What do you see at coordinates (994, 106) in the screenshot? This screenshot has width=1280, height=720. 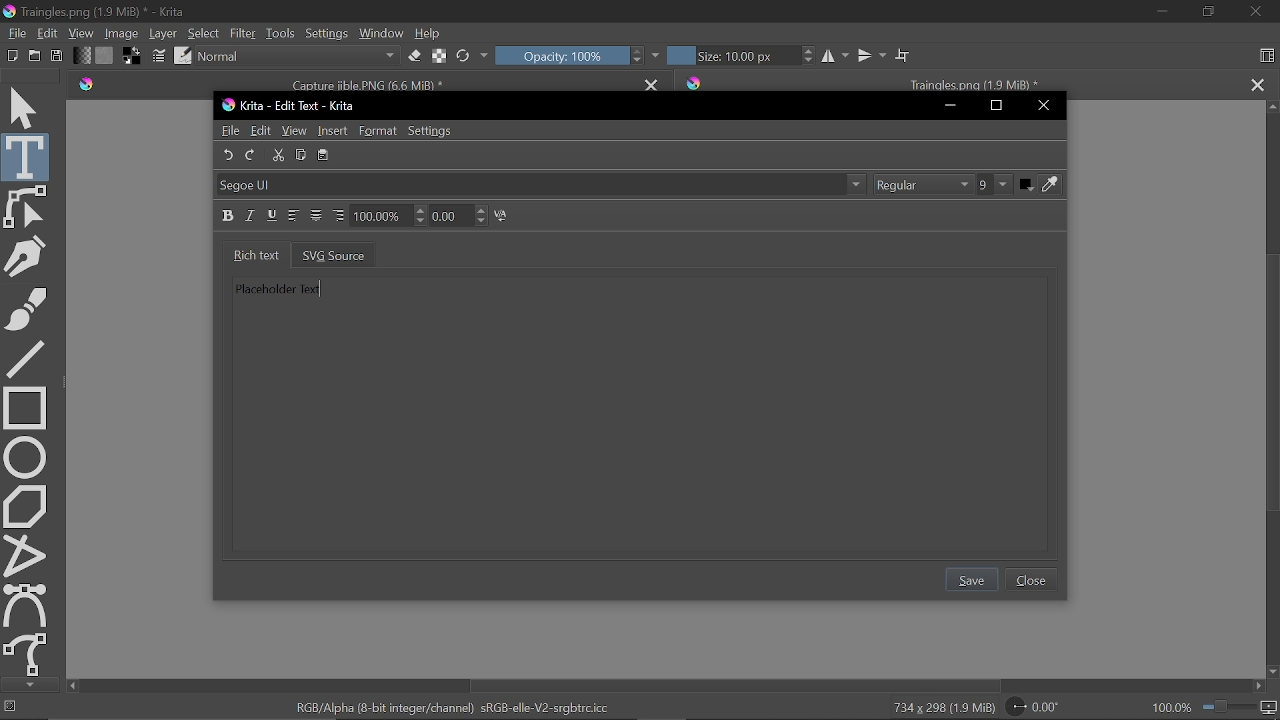 I see `Maximize` at bounding box center [994, 106].